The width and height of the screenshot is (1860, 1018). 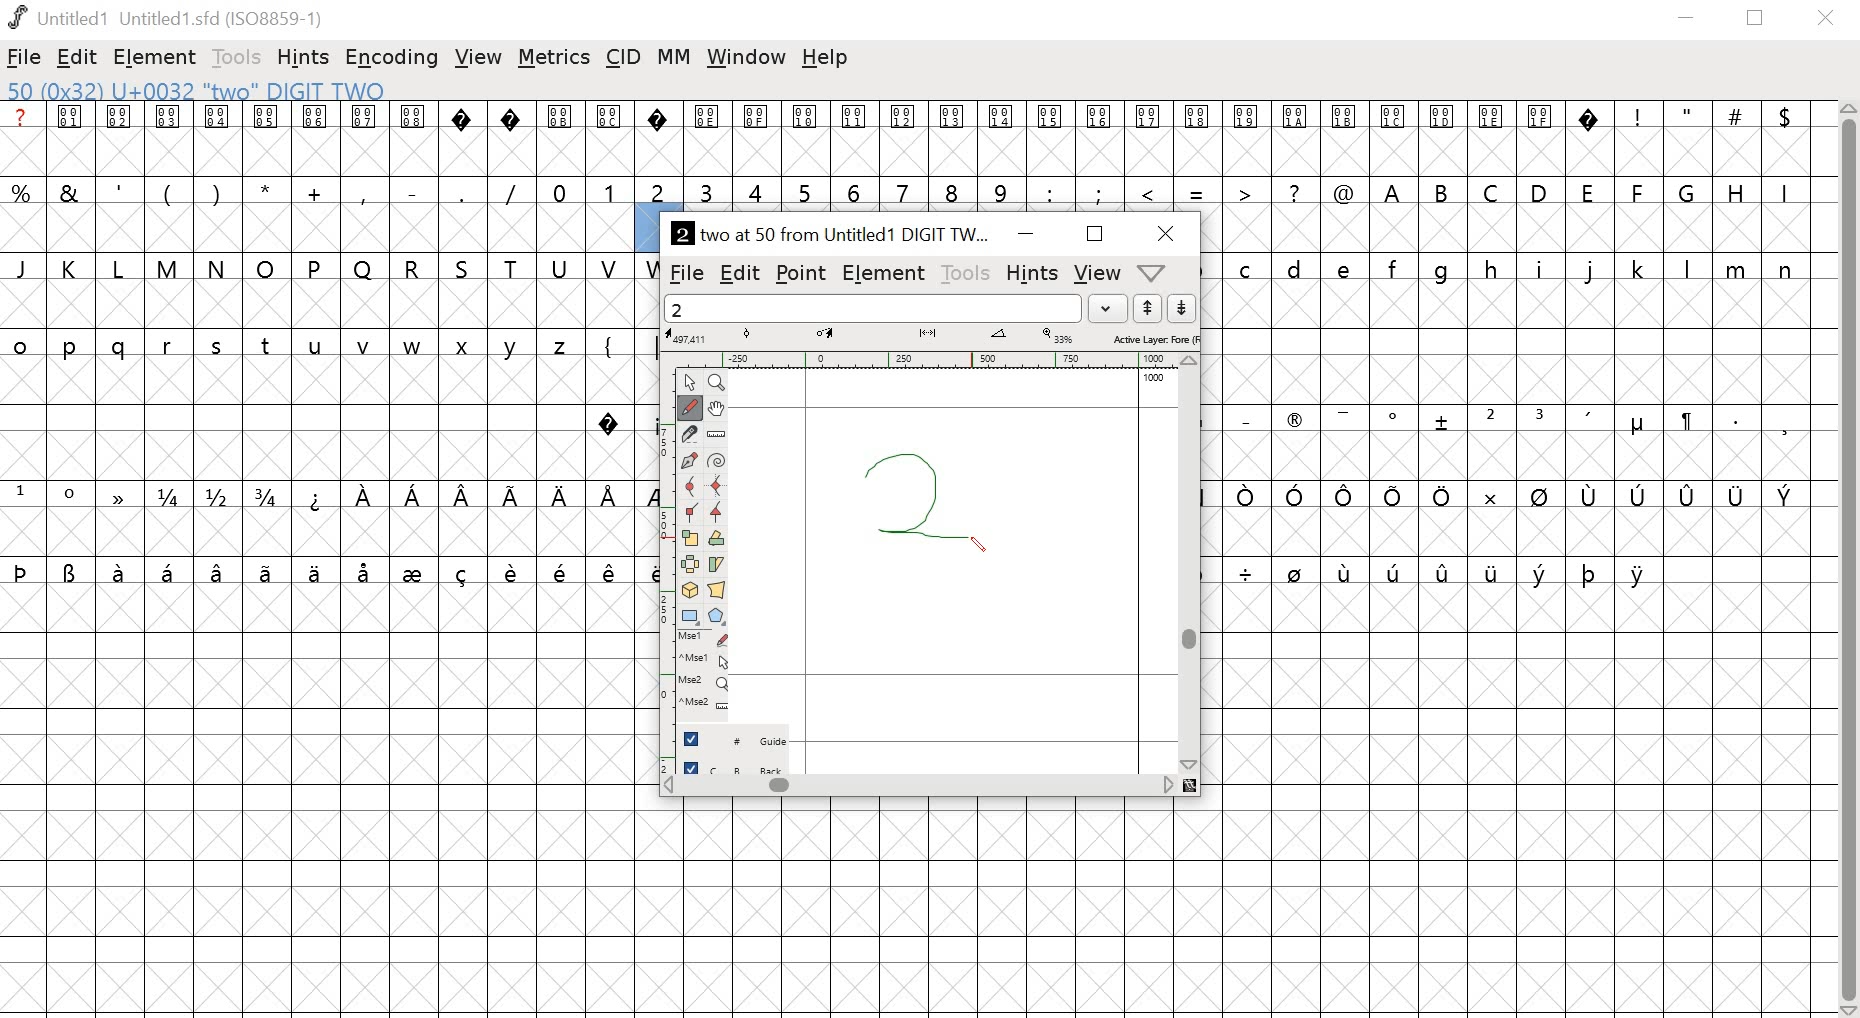 What do you see at coordinates (978, 540) in the screenshot?
I see `pen tool /cursor location` at bounding box center [978, 540].